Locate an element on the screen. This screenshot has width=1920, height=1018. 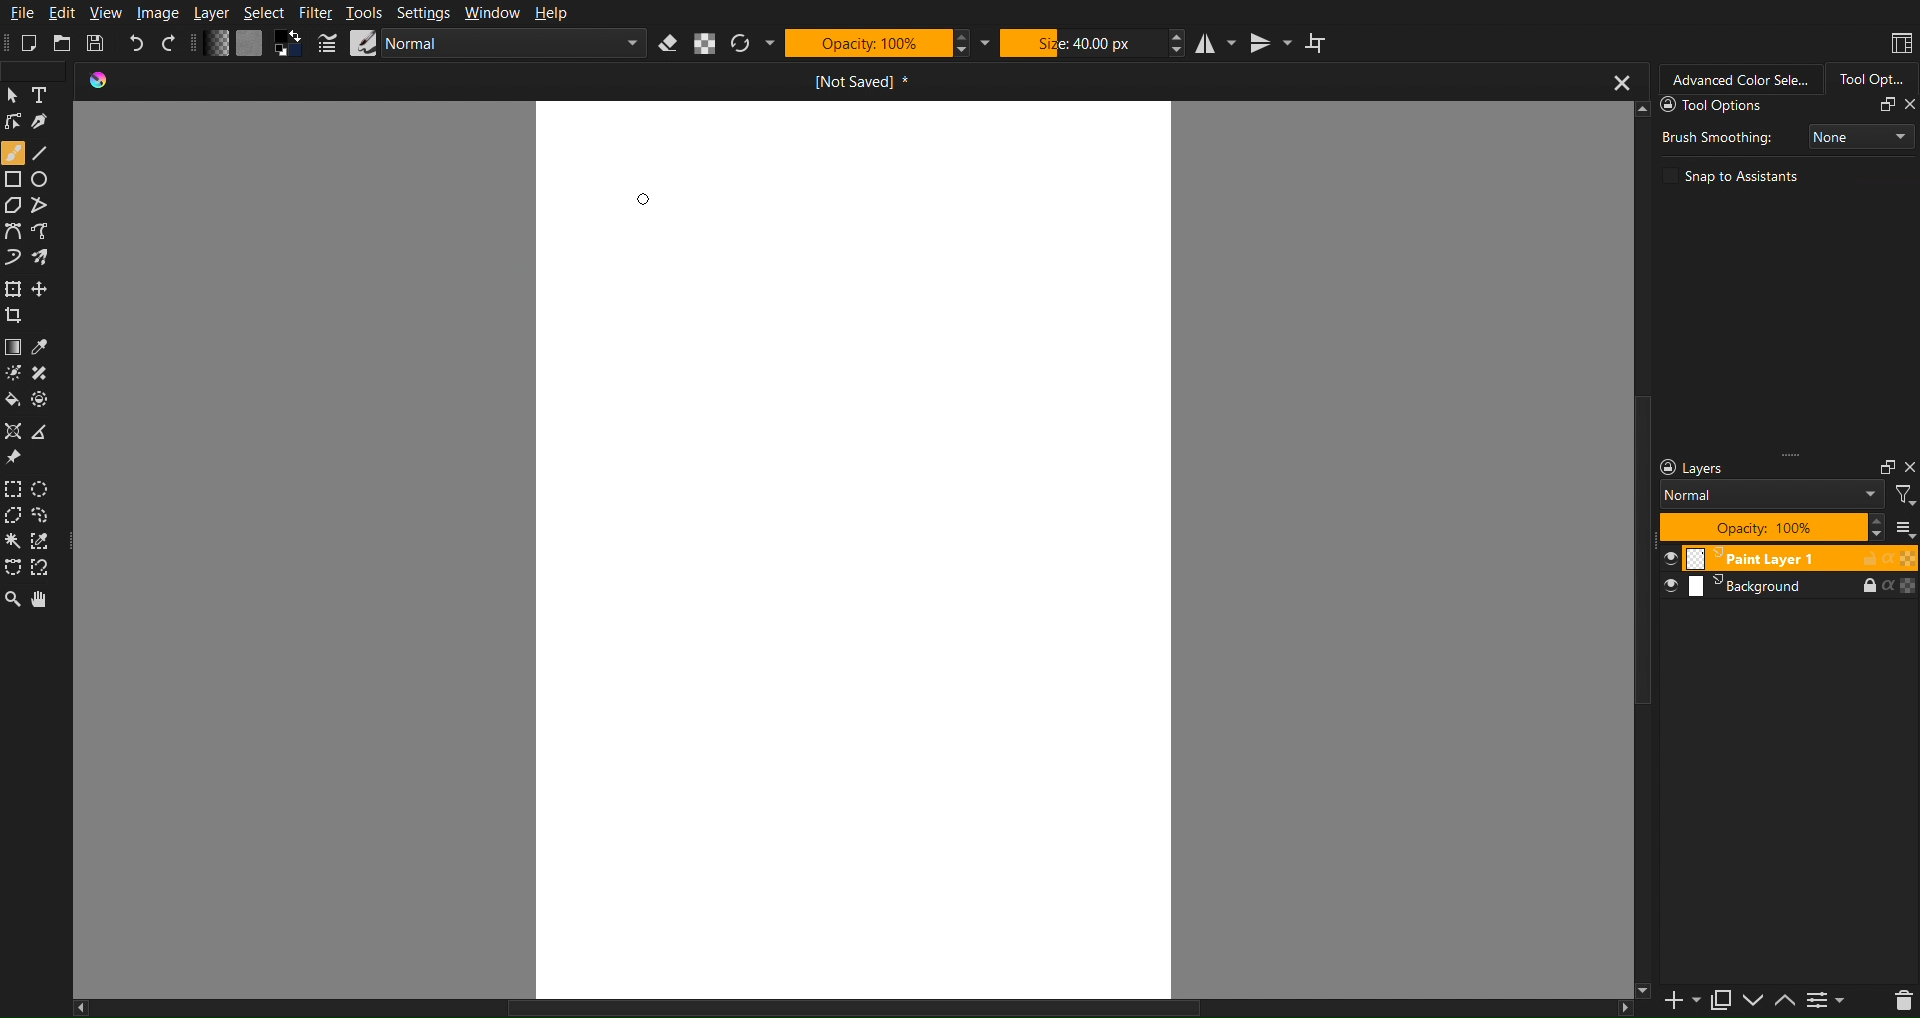
None is located at coordinates (1859, 135).